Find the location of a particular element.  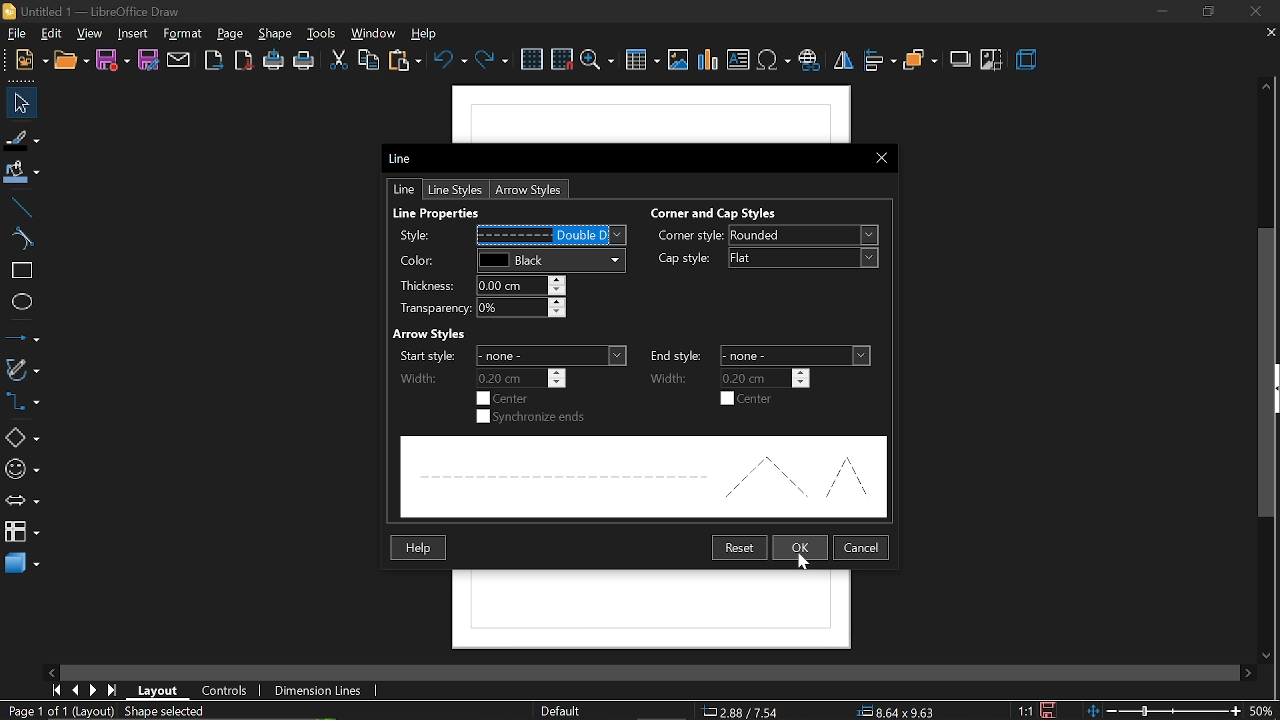

cut  is located at coordinates (339, 61).